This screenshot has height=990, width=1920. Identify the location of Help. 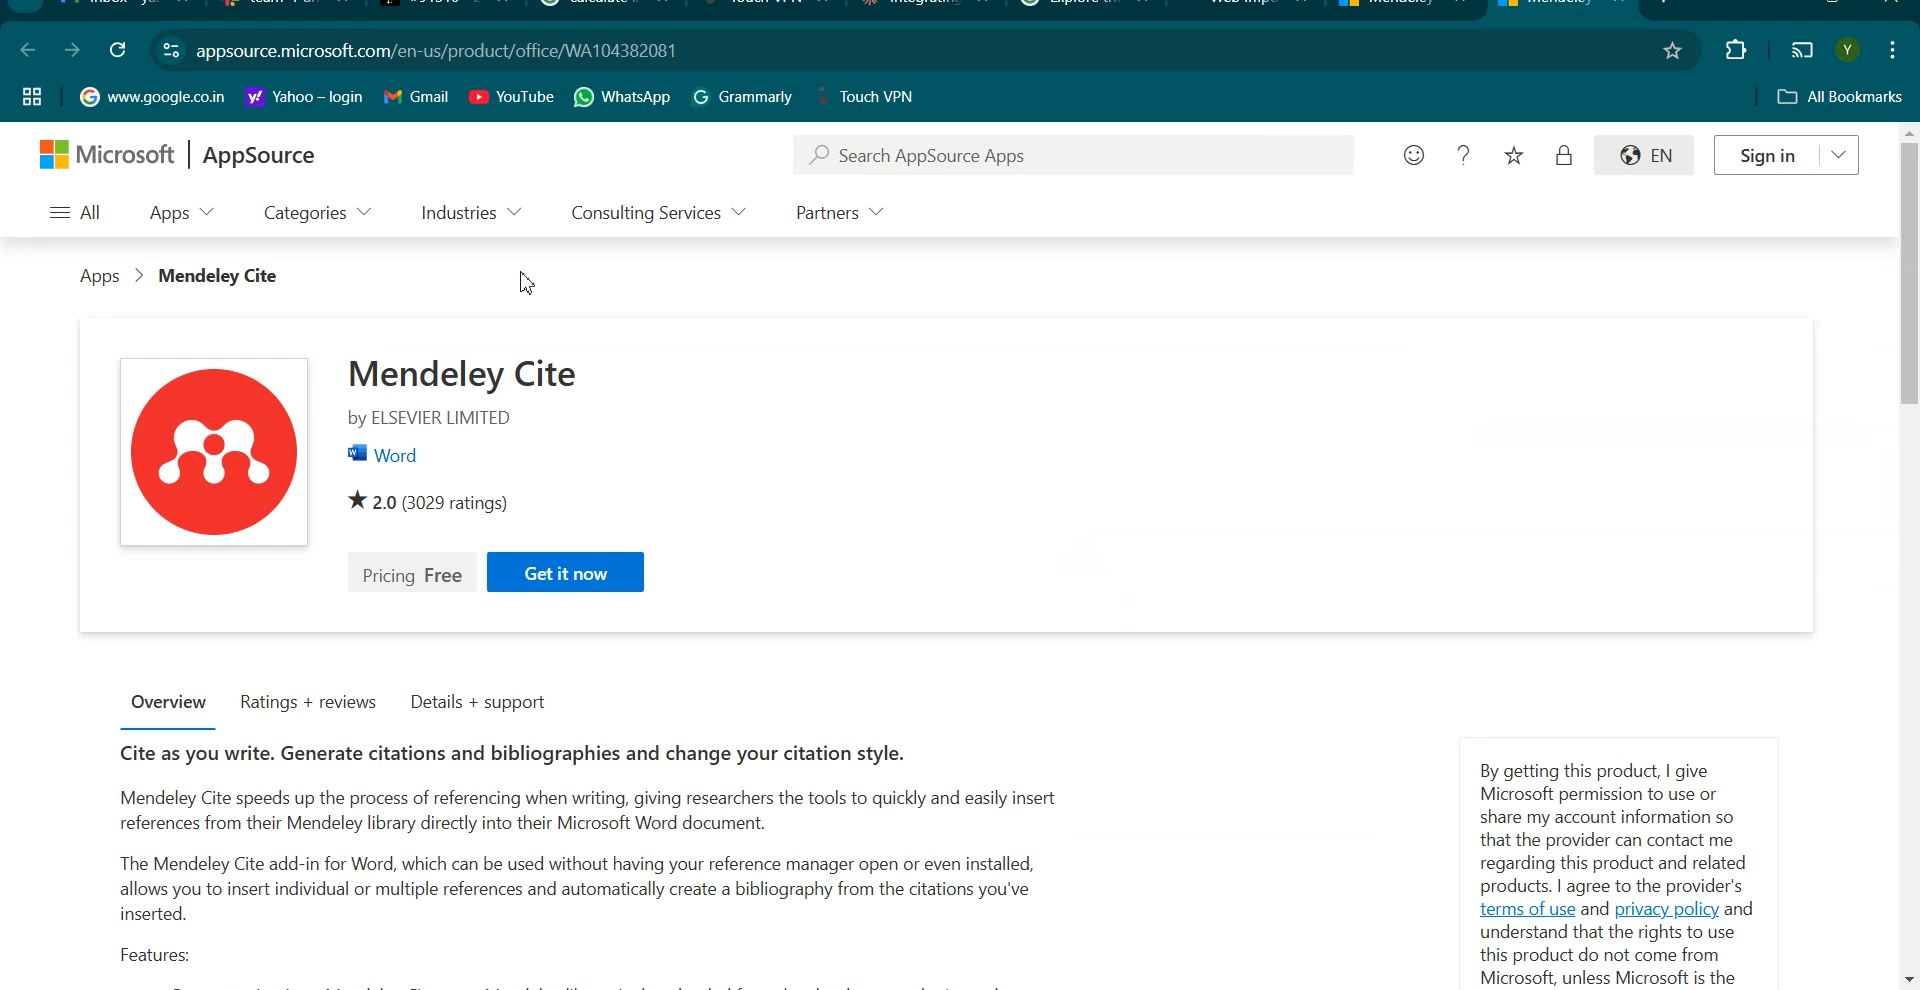
(1465, 154).